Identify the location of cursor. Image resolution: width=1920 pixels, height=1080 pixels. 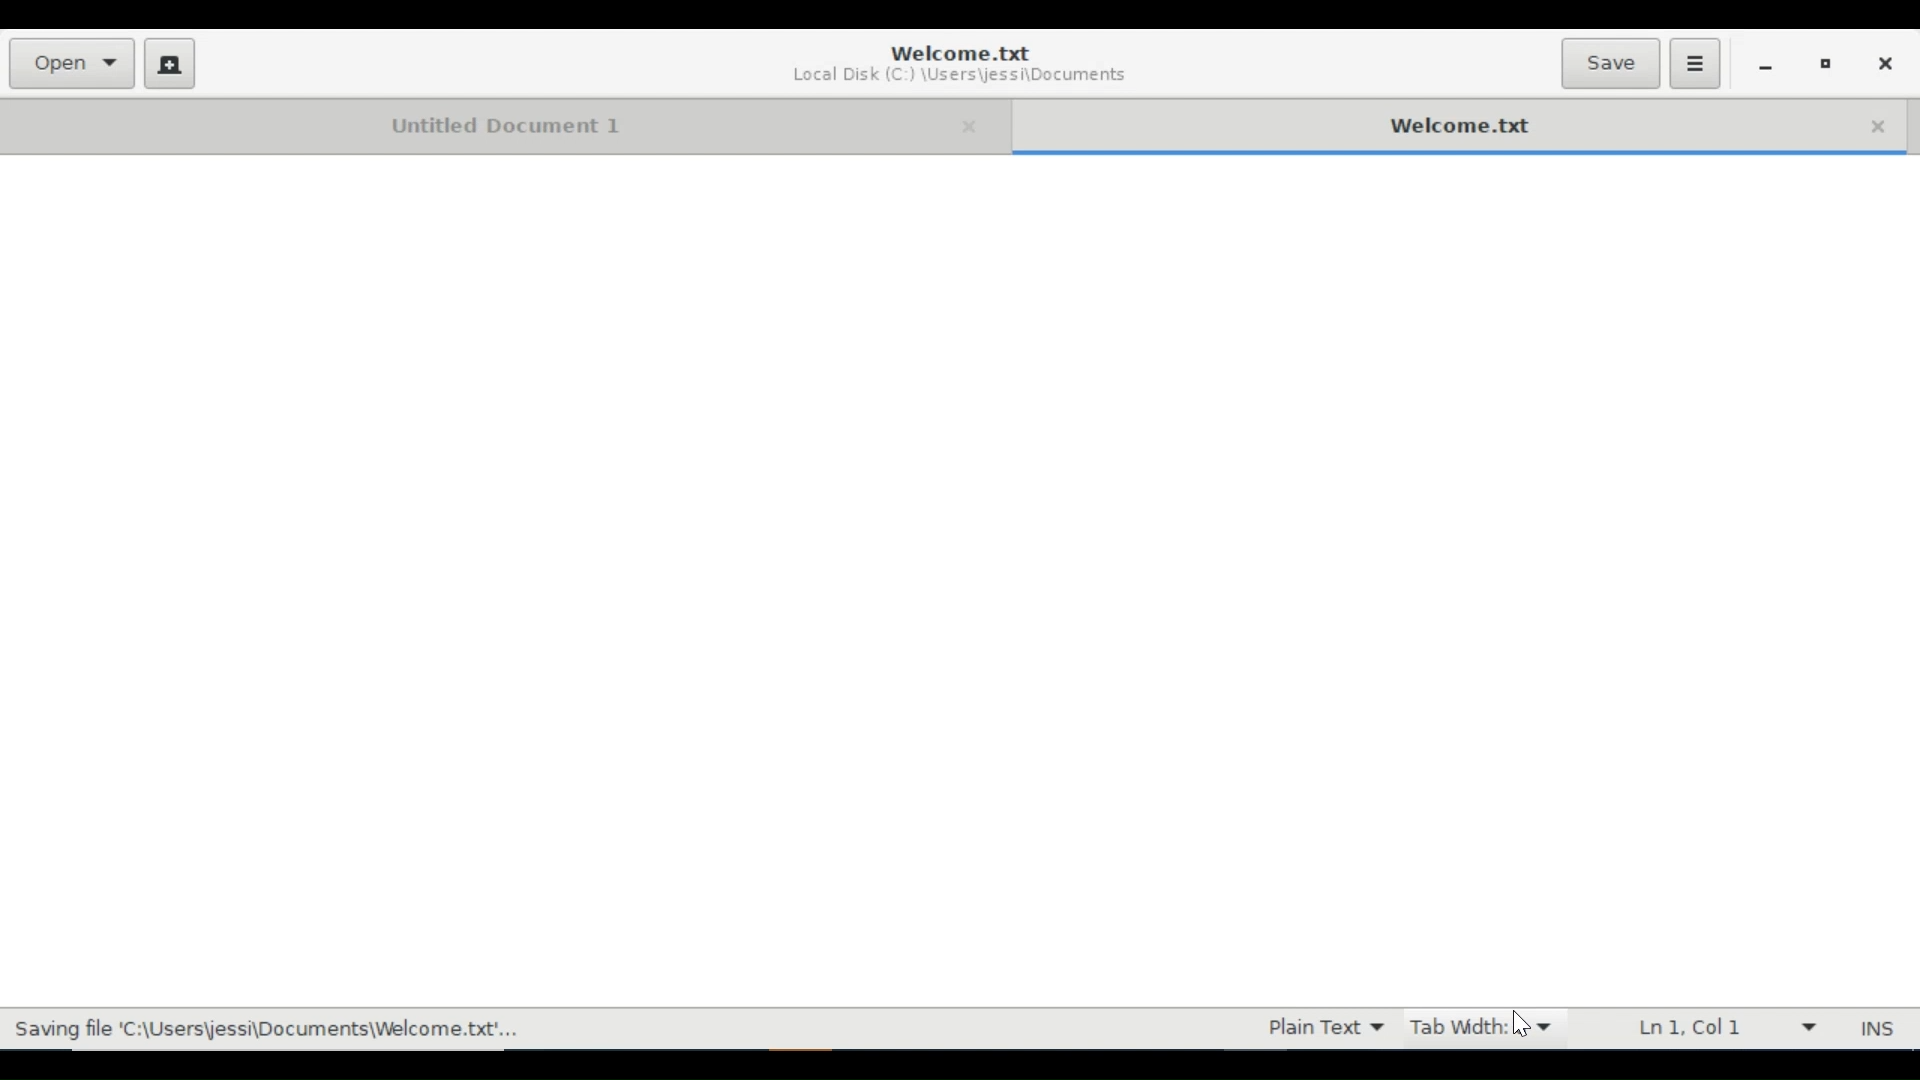
(1525, 1024).